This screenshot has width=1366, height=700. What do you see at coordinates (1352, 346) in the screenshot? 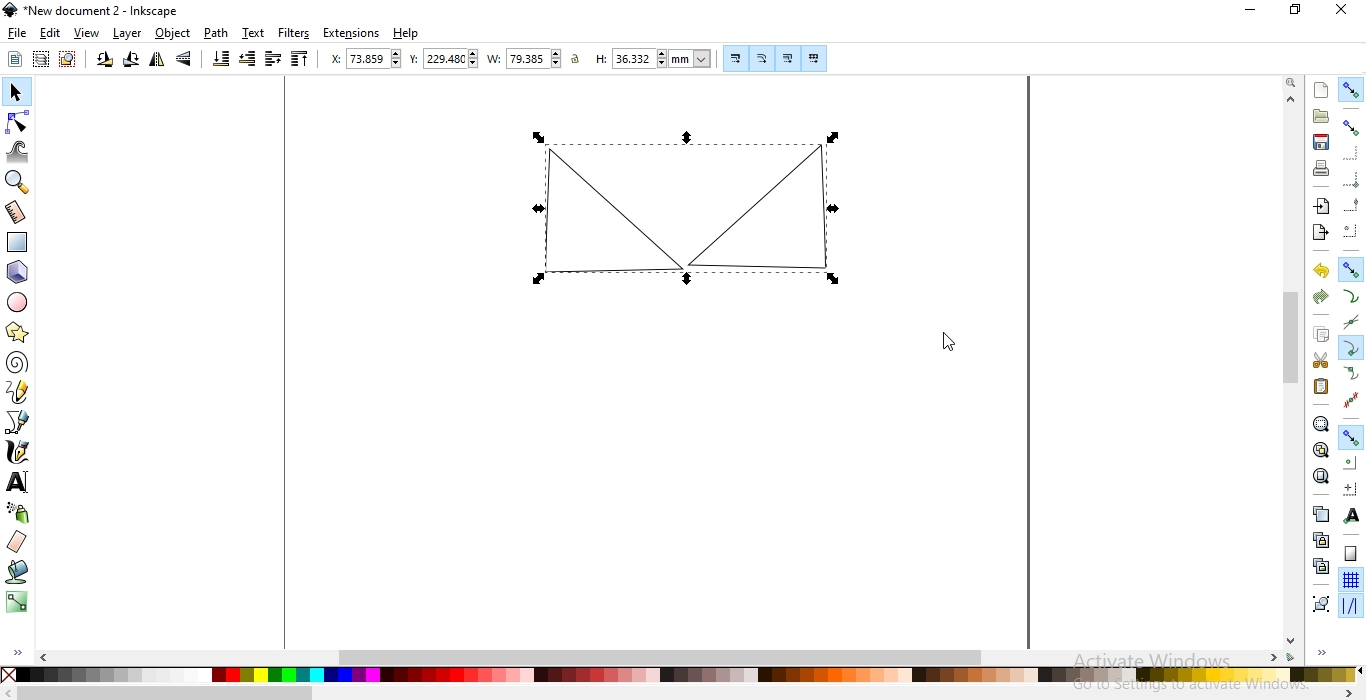
I see `snap cusp nodes incl rectangle corners` at bounding box center [1352, 346].